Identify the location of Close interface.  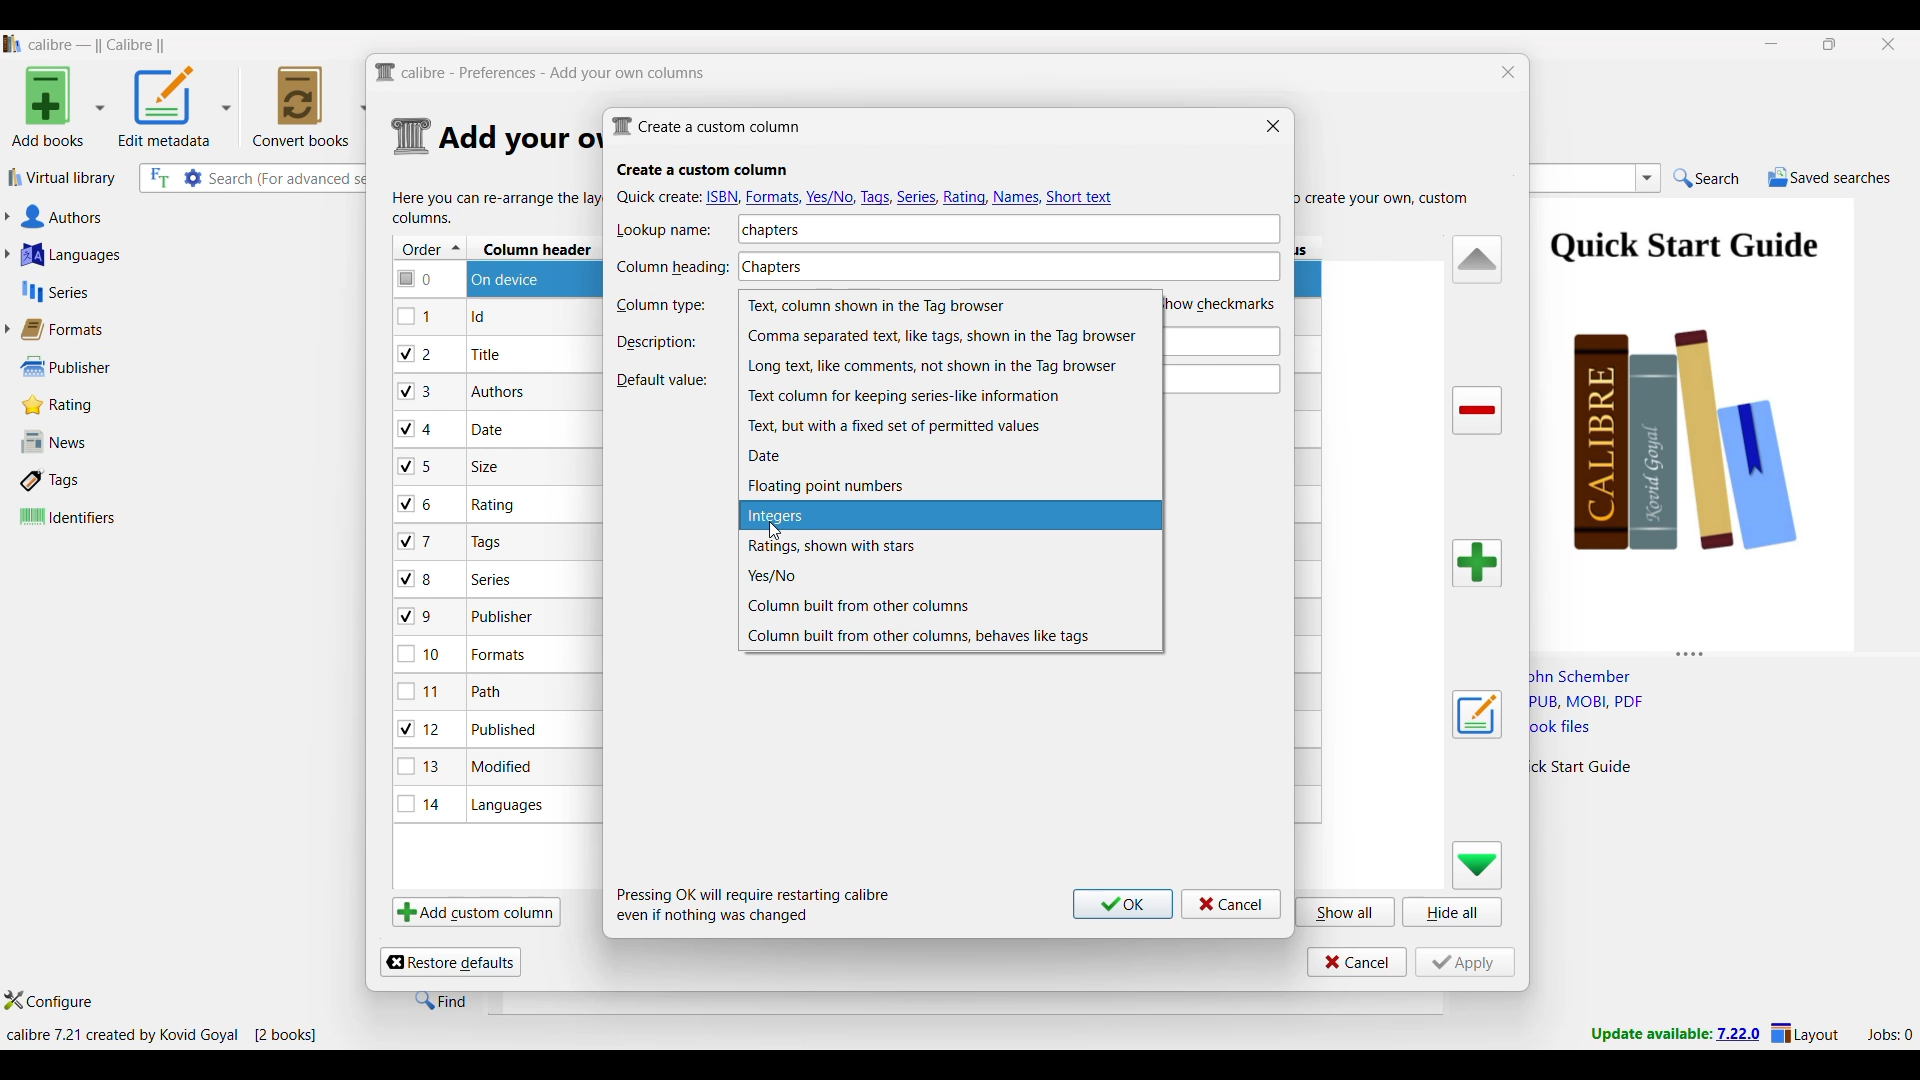
(1889, 44).